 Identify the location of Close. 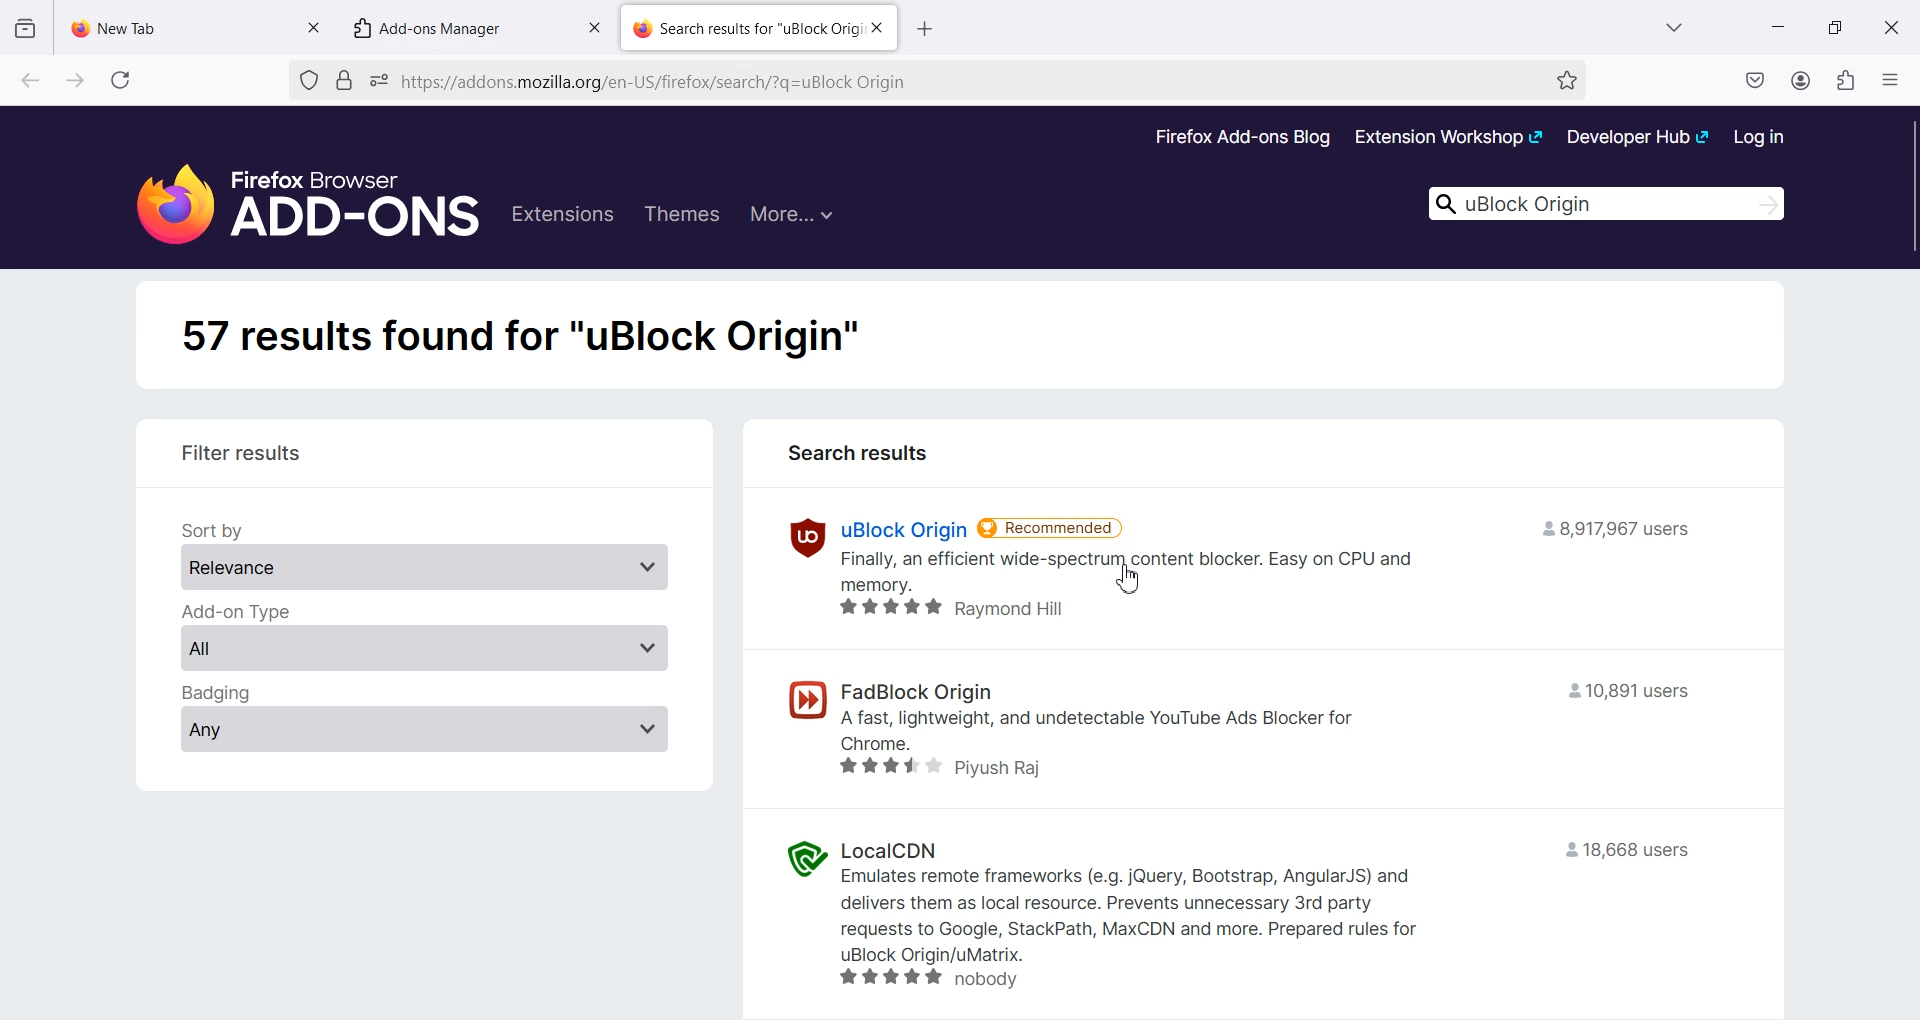
(1891, 26).